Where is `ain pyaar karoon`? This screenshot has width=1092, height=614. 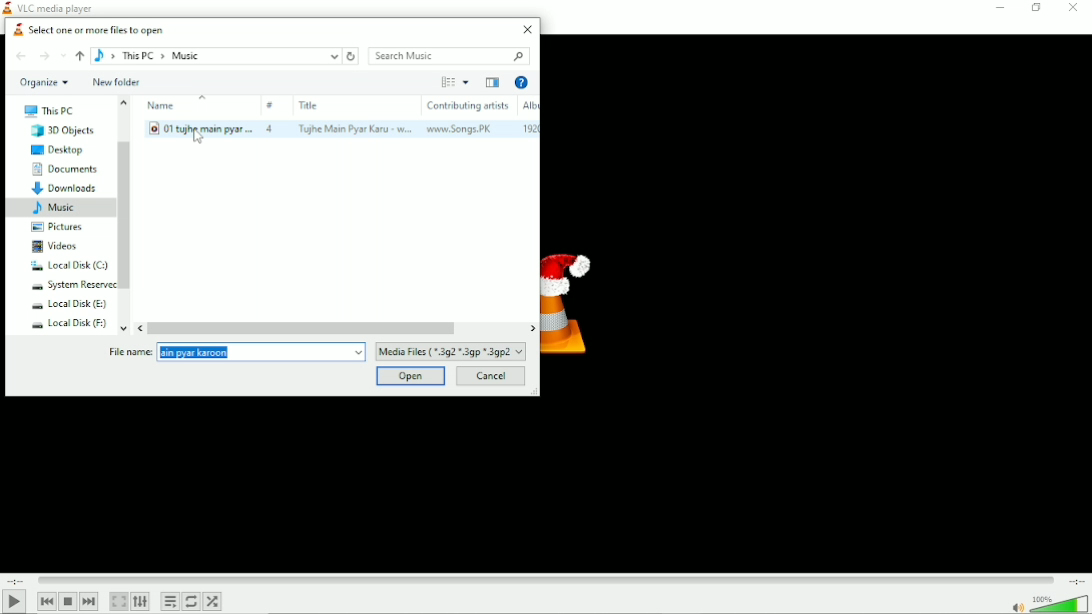
ain pyaar karoon is located at coordinates (261, 353).